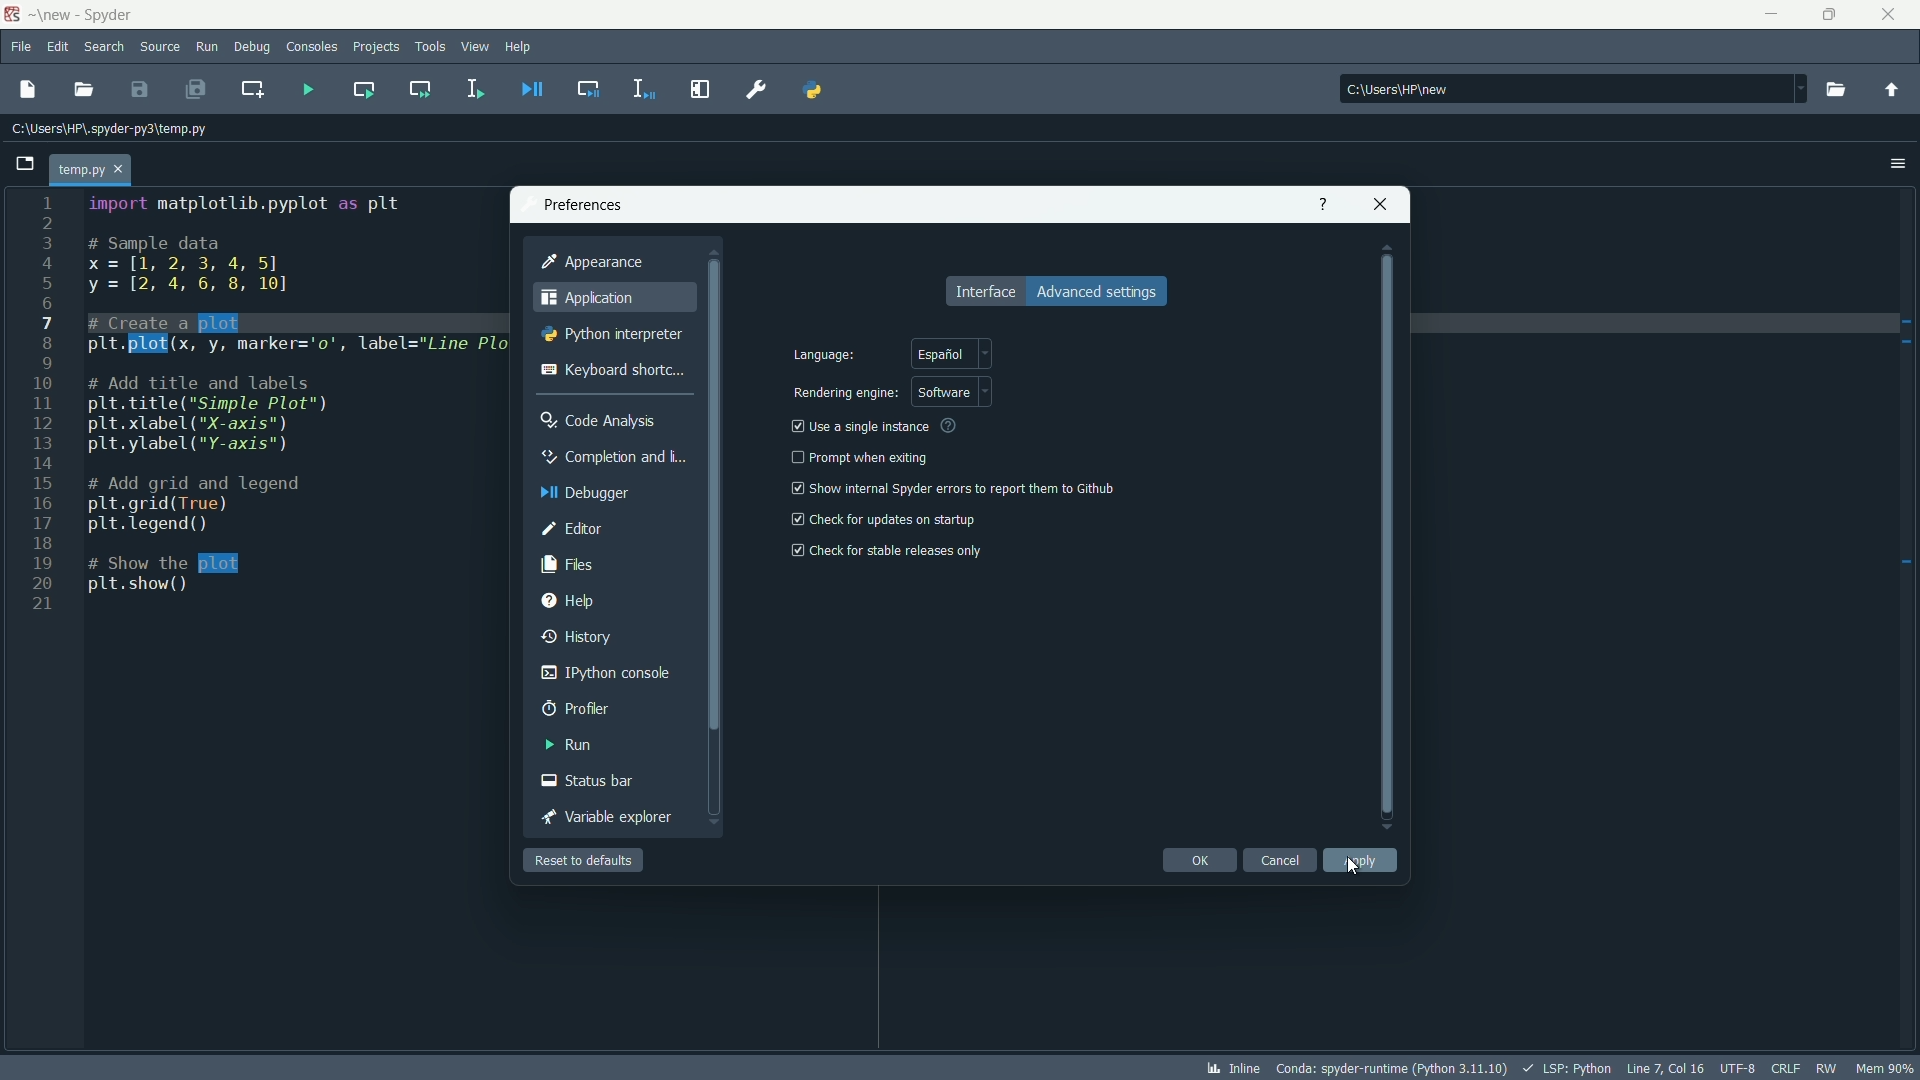 The width and height of the screenshot is (1920, 1080). I want to click on debug file, so click(533, 90).